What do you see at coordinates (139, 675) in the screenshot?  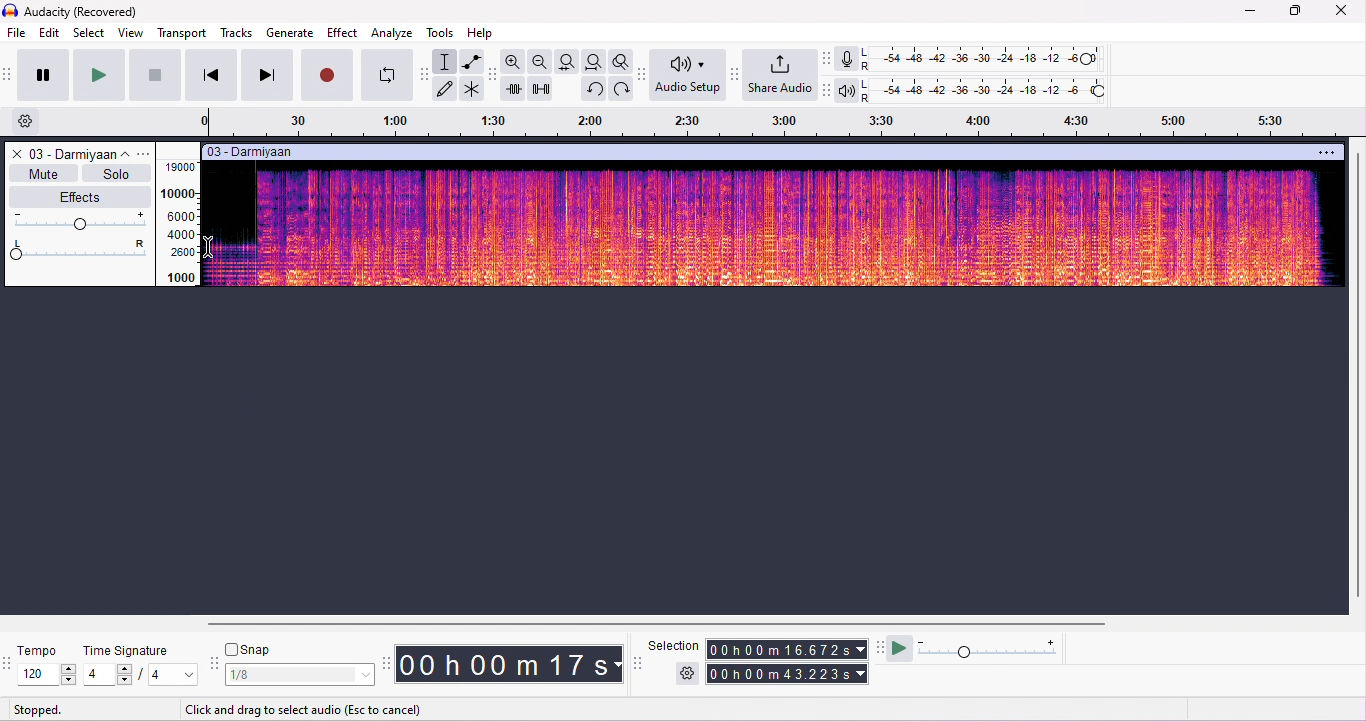 I see `select time signature` at bounding box center [139, 675].